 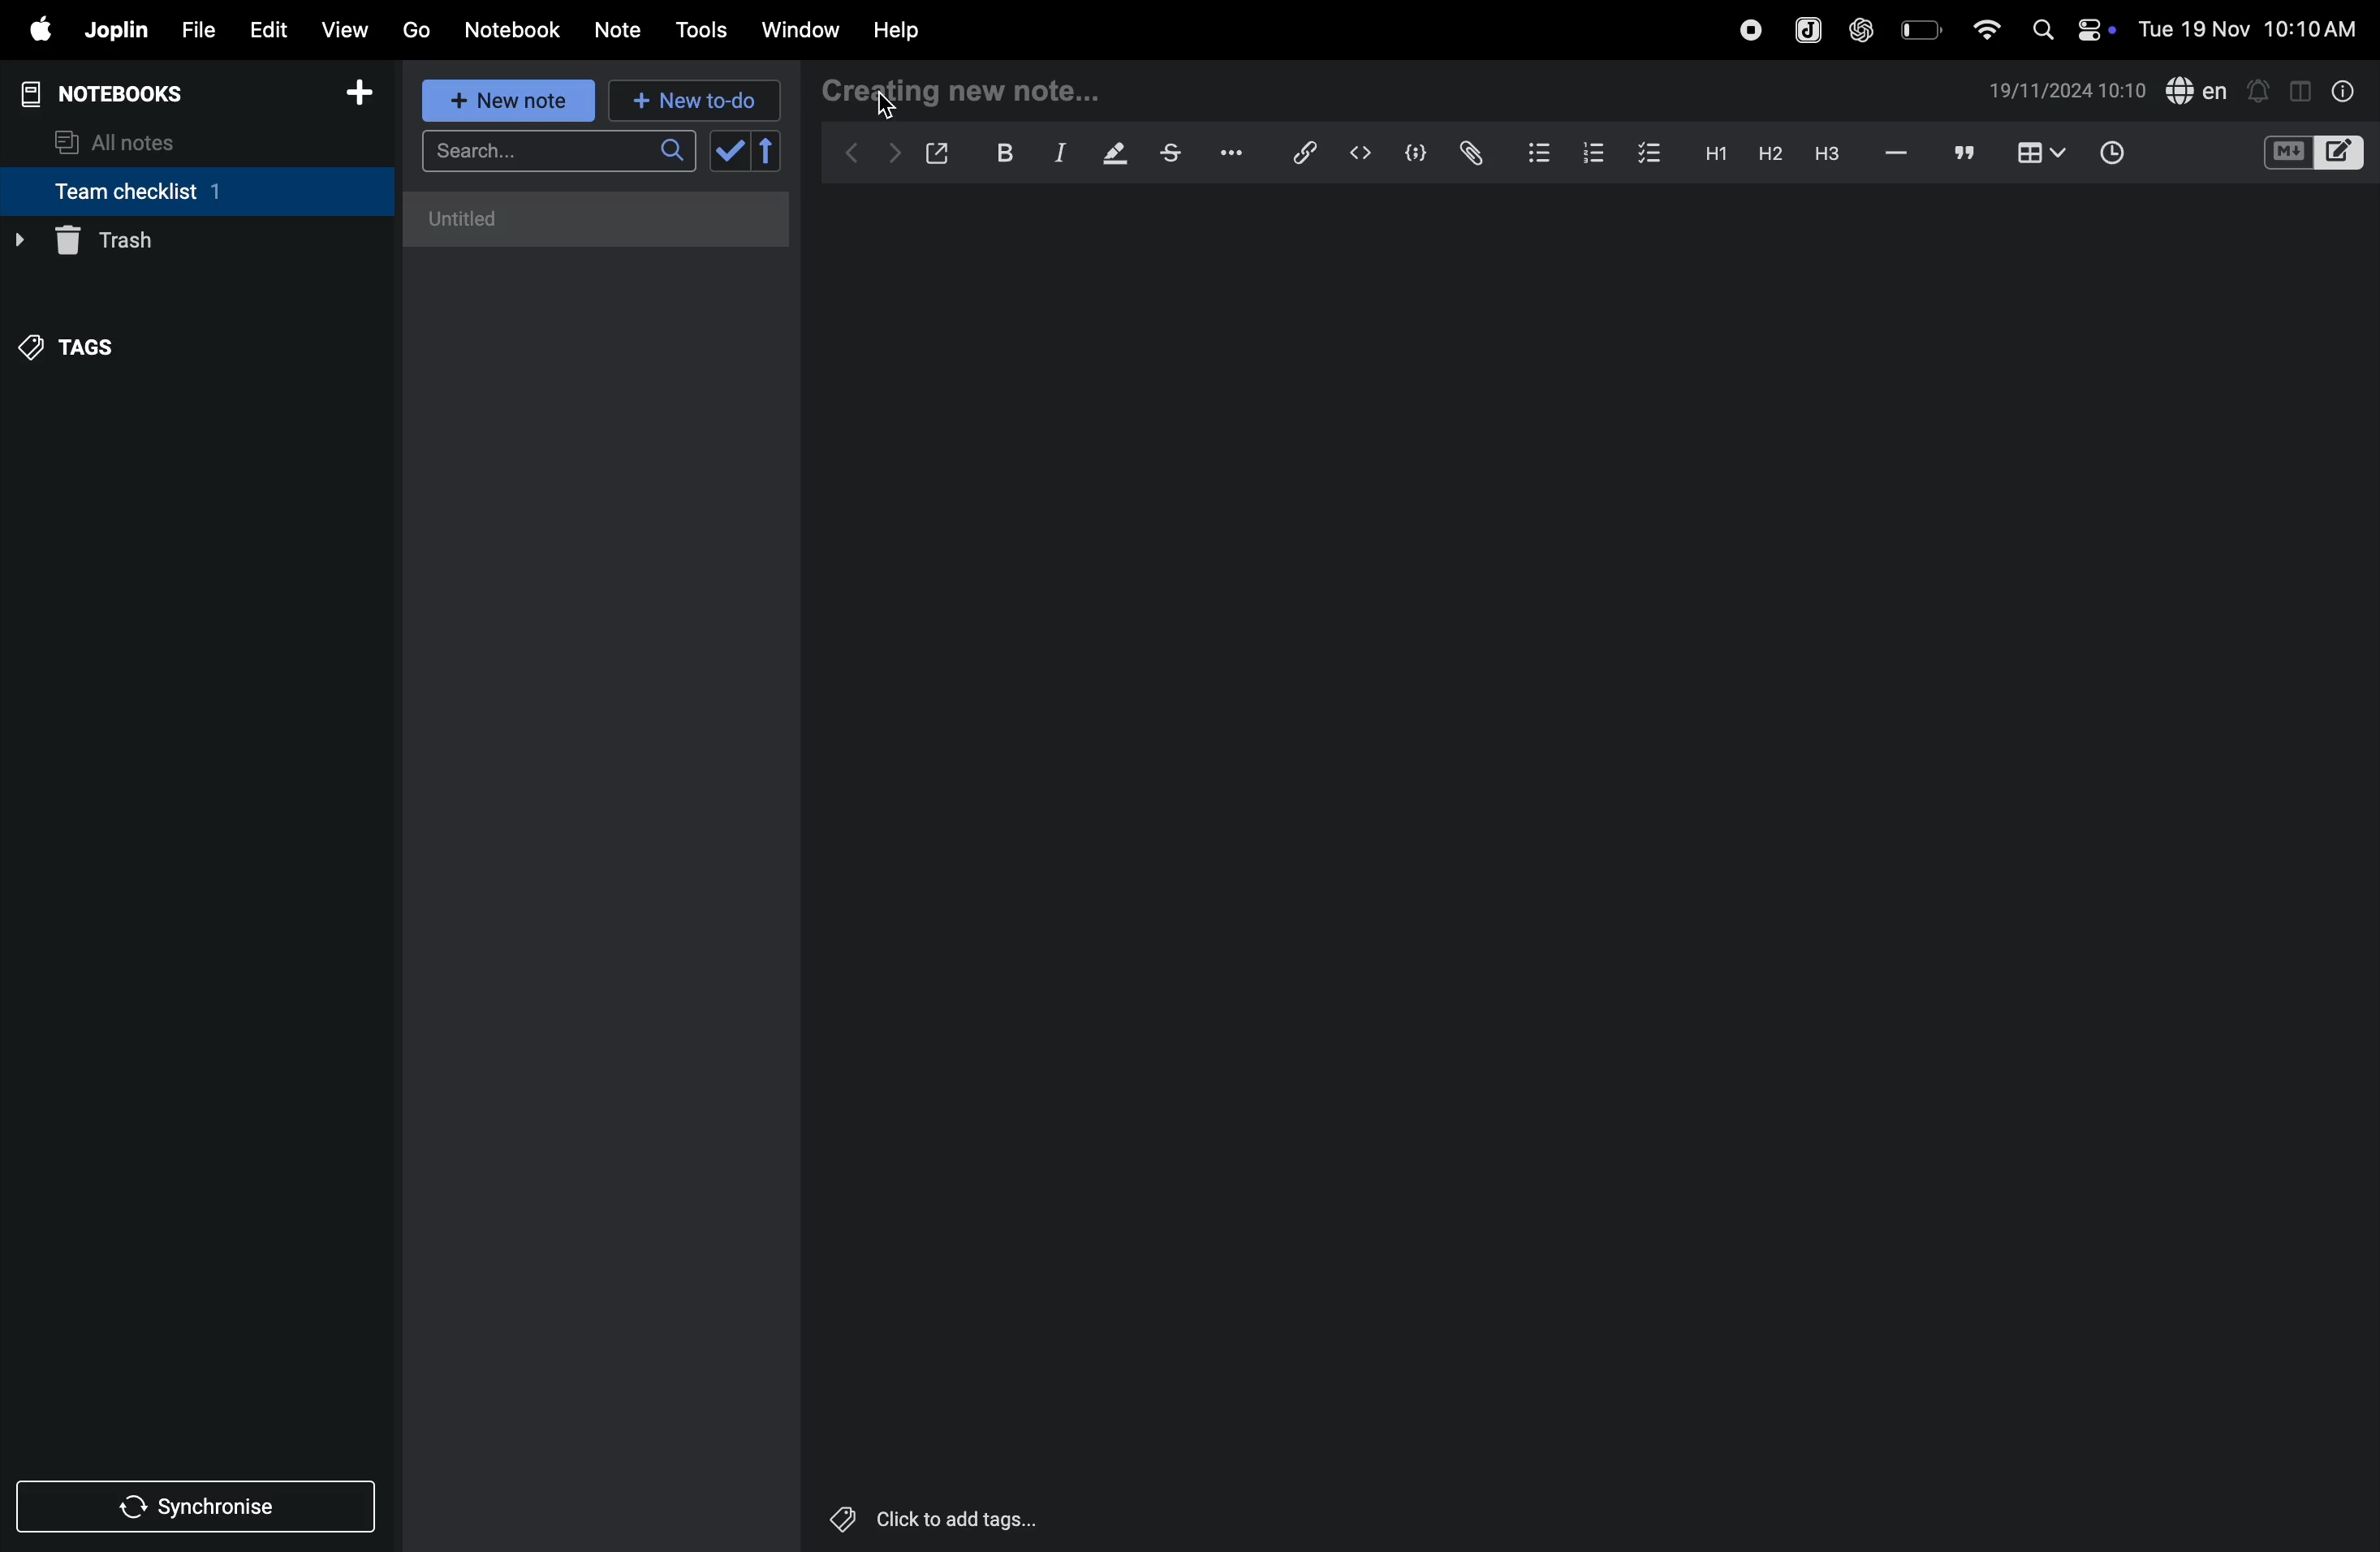 I want to click on comments, so click(x=1960, y=154).